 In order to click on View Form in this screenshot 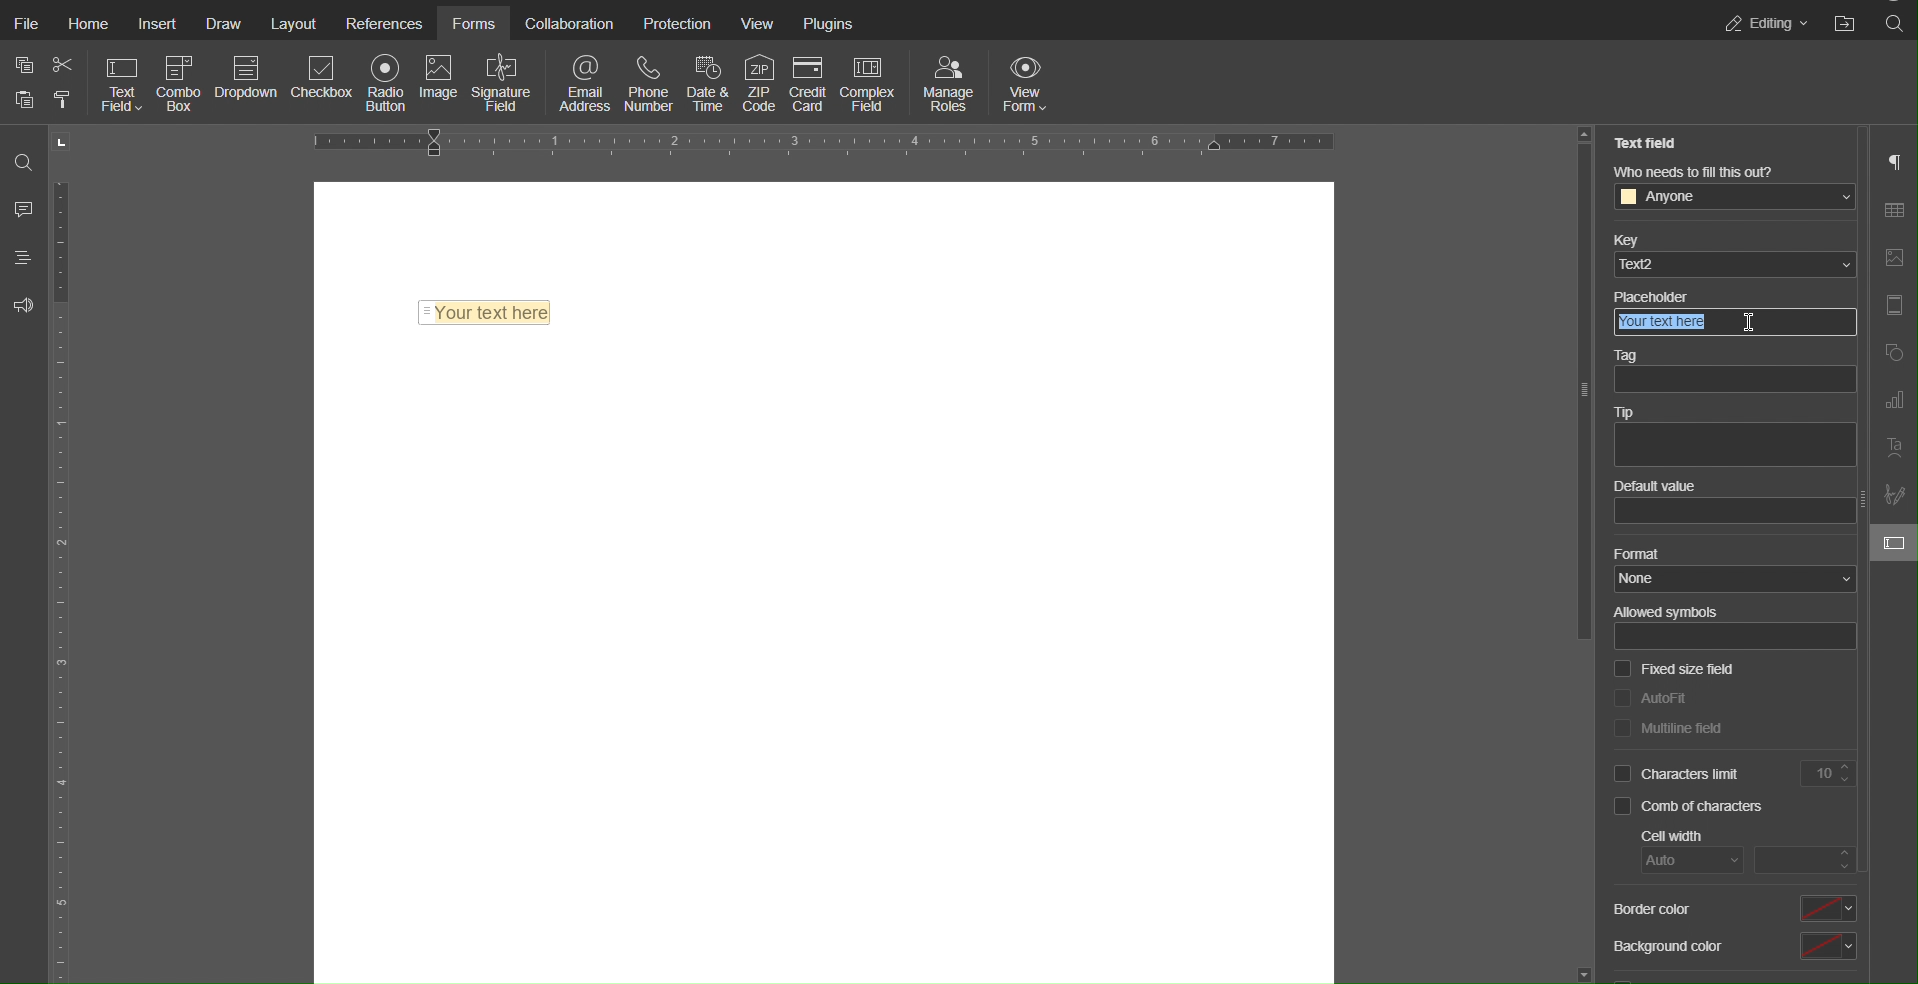, I will do `click(1028, 83)`.